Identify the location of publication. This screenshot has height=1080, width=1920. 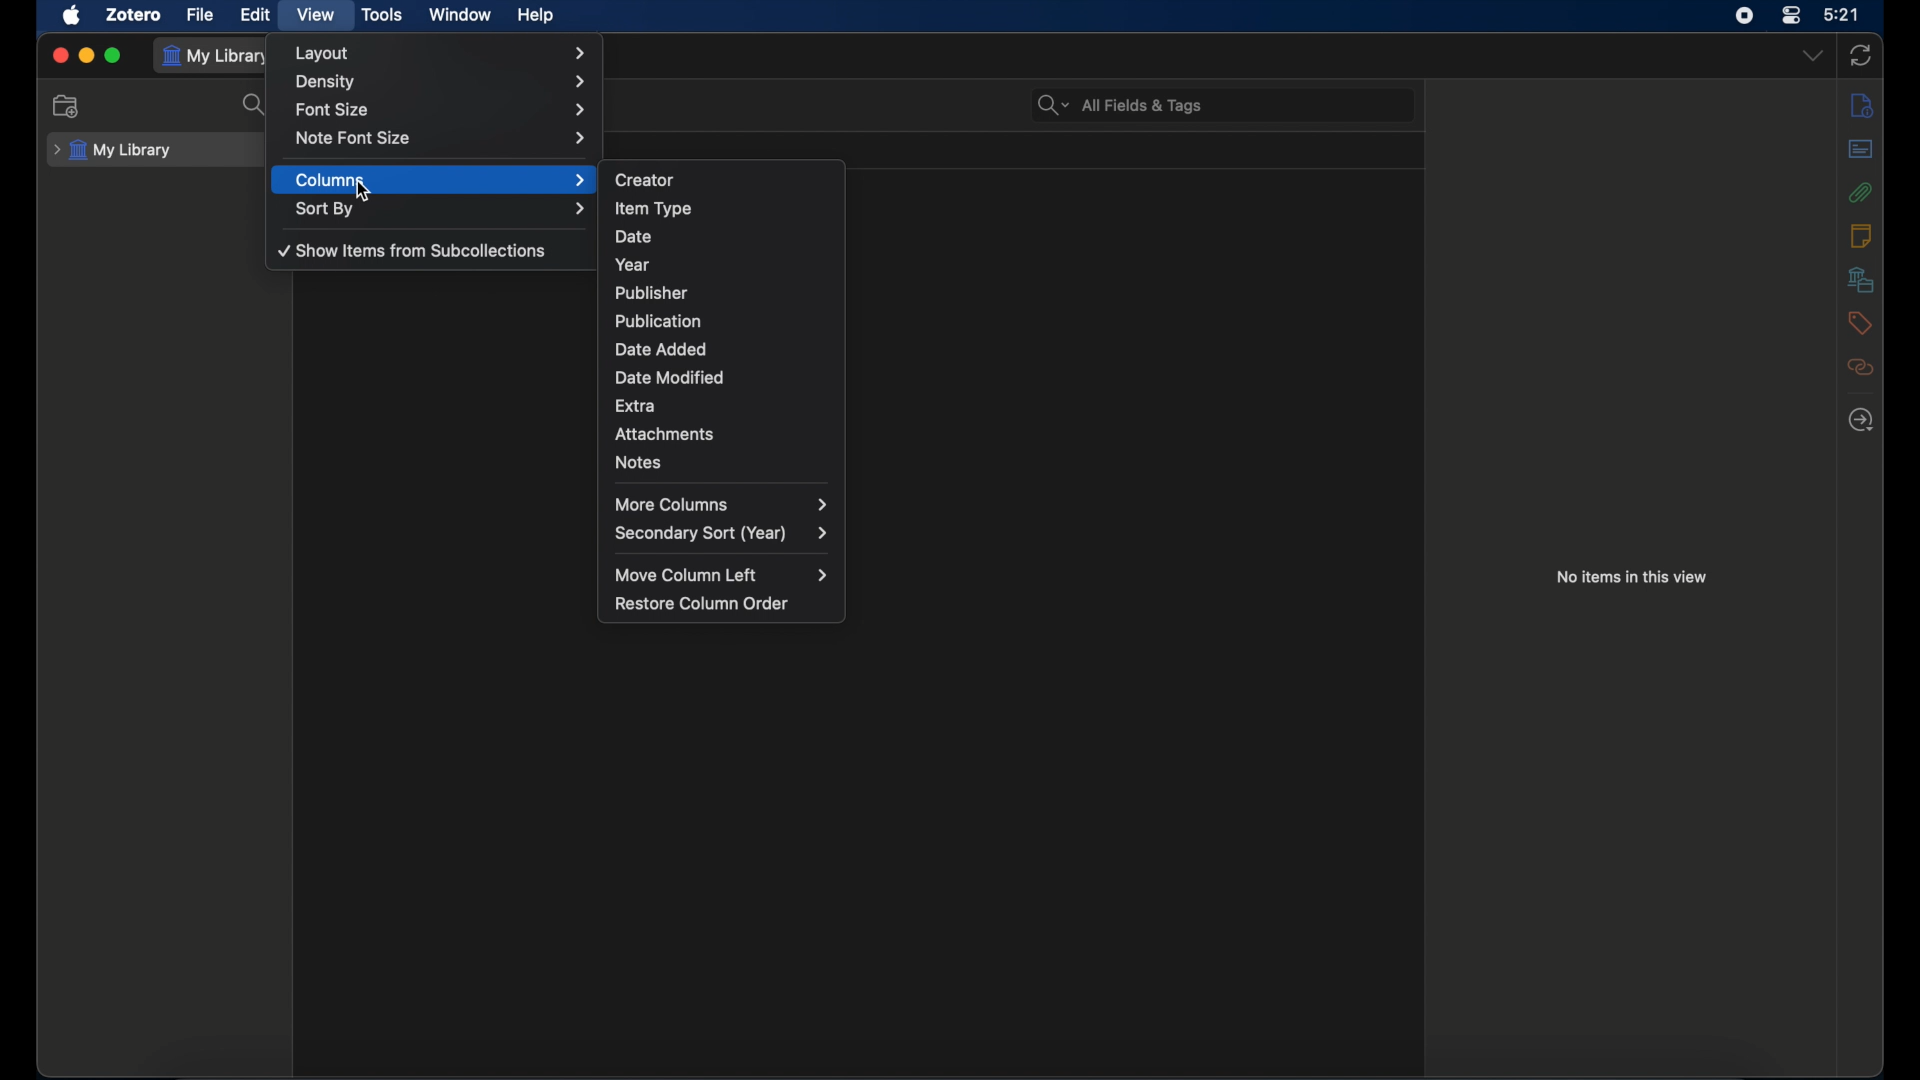
(726, 319).